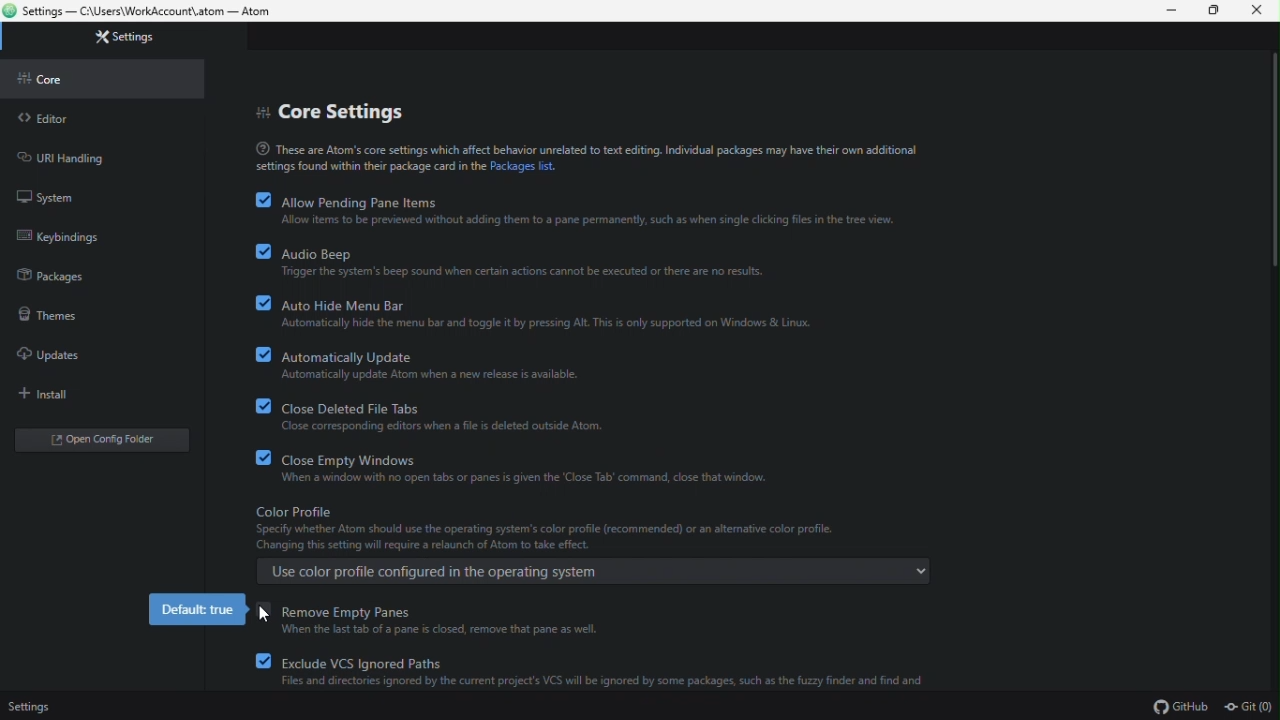 Image resolution: width=1280 pixels, height=720 pixels. Describe the element at coordinates (254, 199) in the screenshot. I see `checkbox` at that location.